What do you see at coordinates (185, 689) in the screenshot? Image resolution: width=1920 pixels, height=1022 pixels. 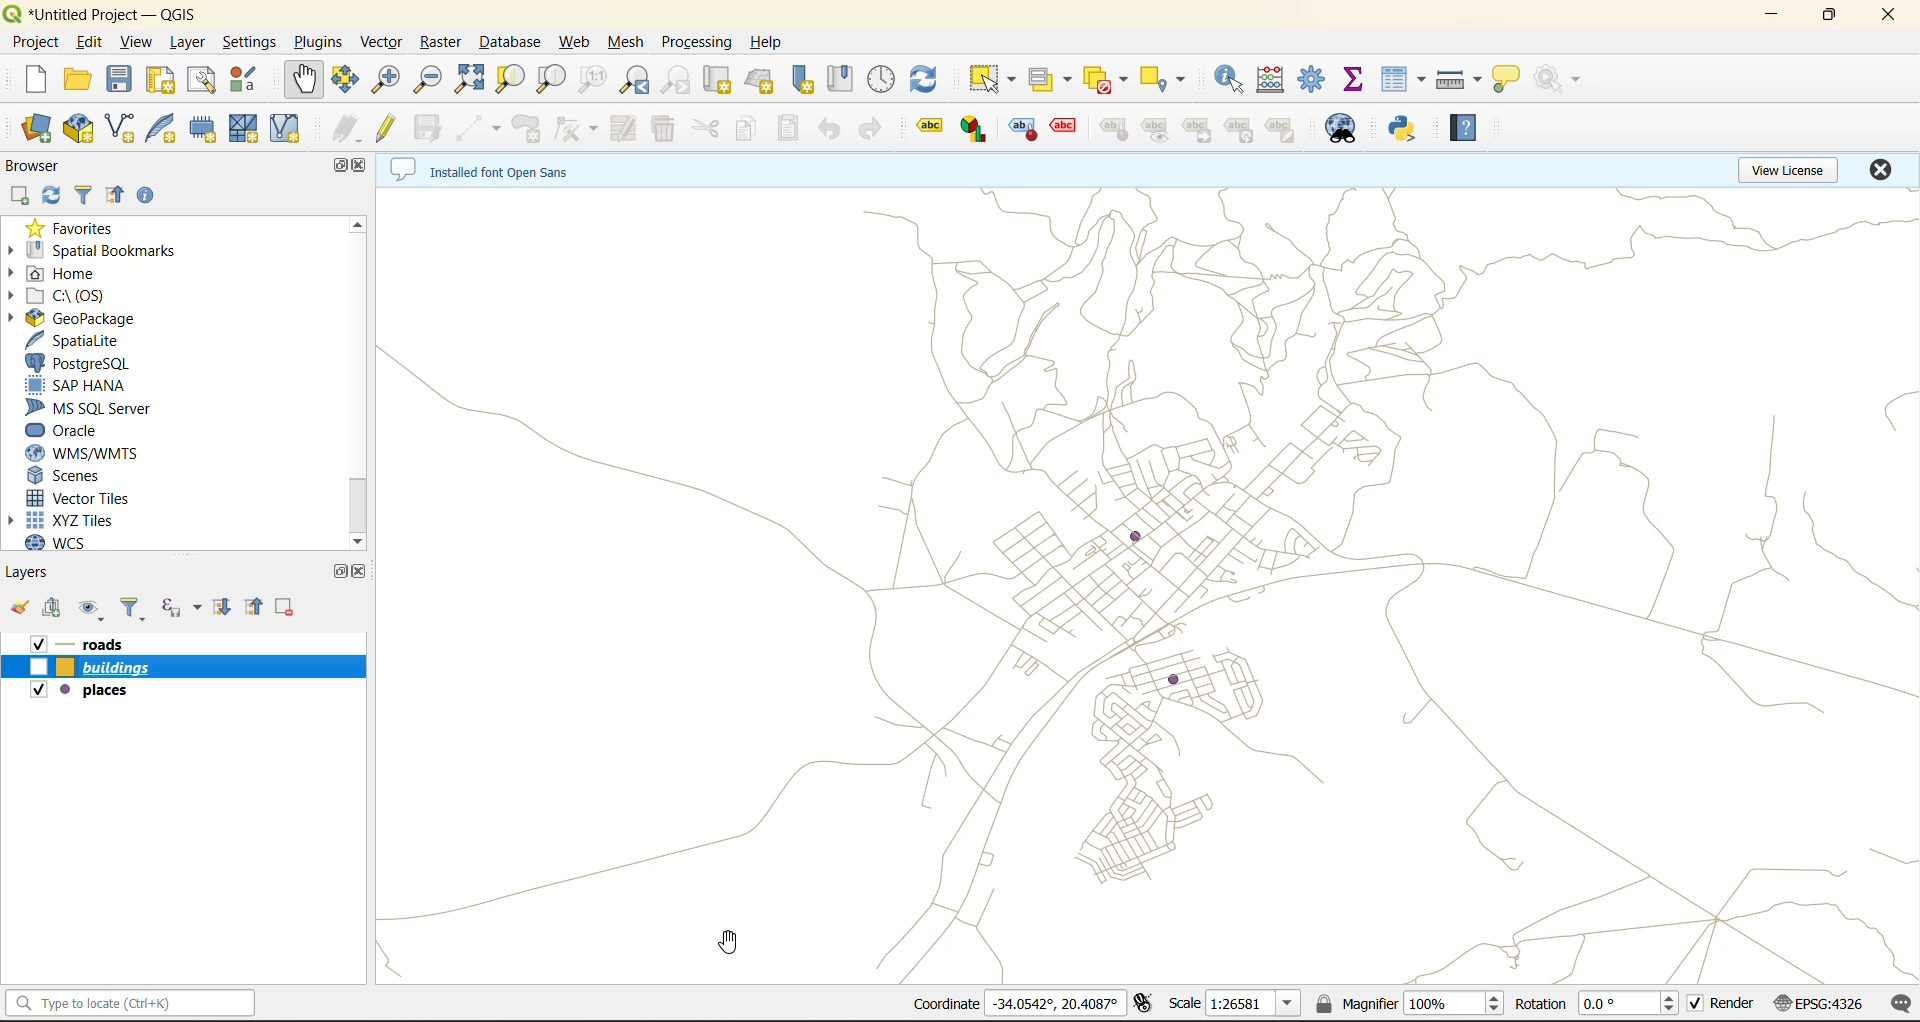 I see `layers` at bounding box center [185, 689].